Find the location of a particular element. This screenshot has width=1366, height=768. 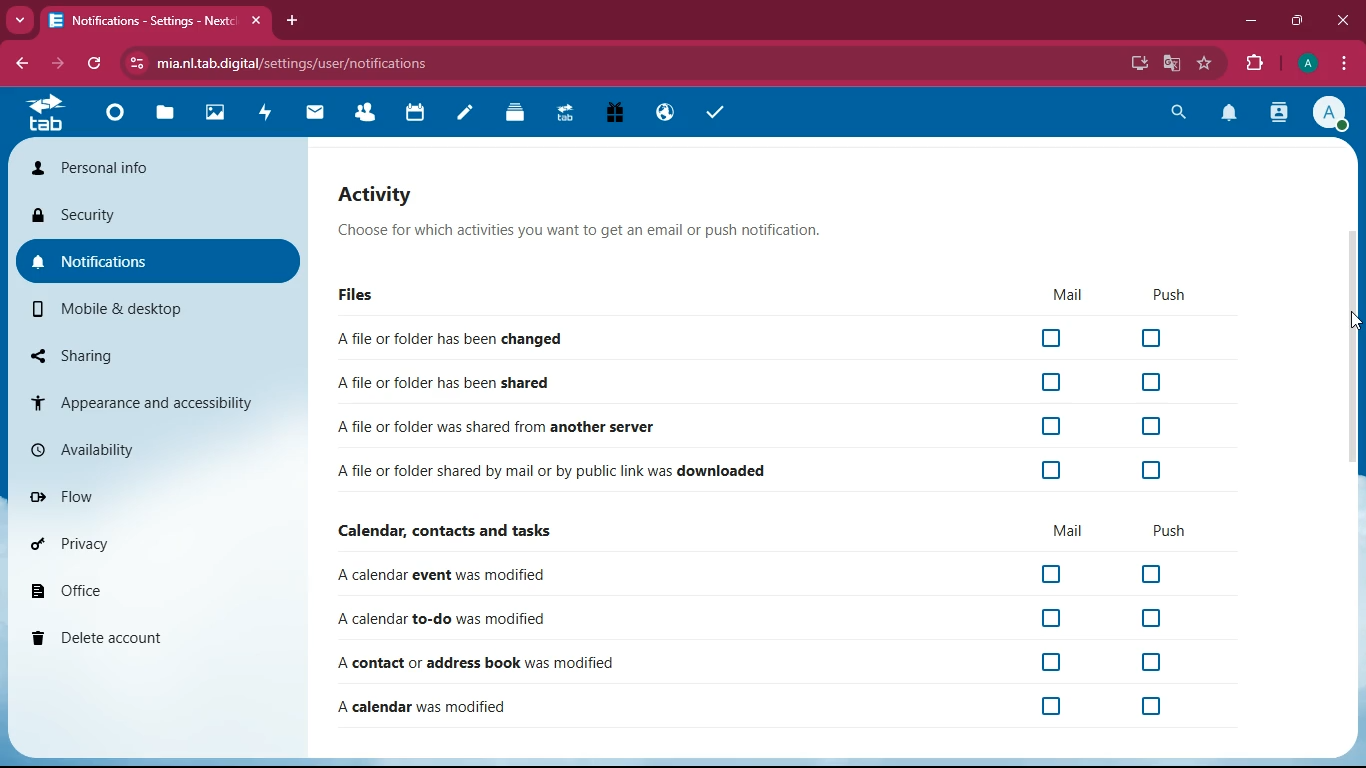

Deck is located at coordinates (517, 115).